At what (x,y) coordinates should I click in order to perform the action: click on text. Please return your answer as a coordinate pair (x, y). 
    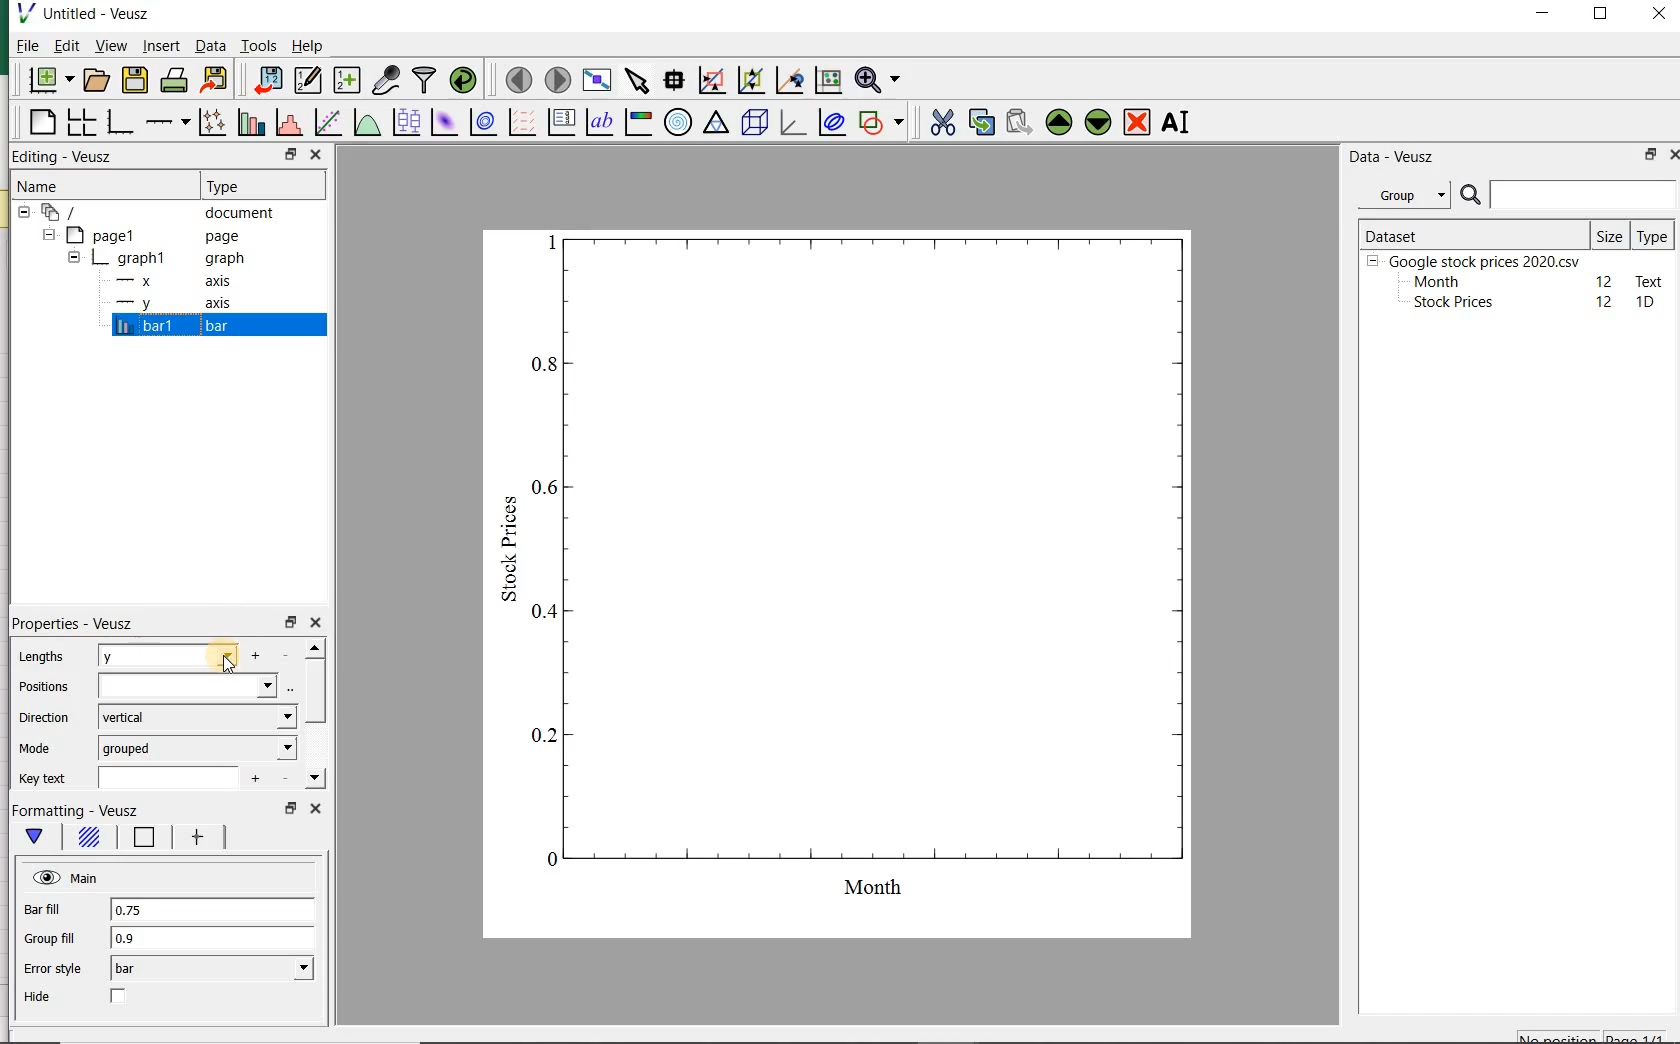
    Looking at the image, I should click on (1646, 280).